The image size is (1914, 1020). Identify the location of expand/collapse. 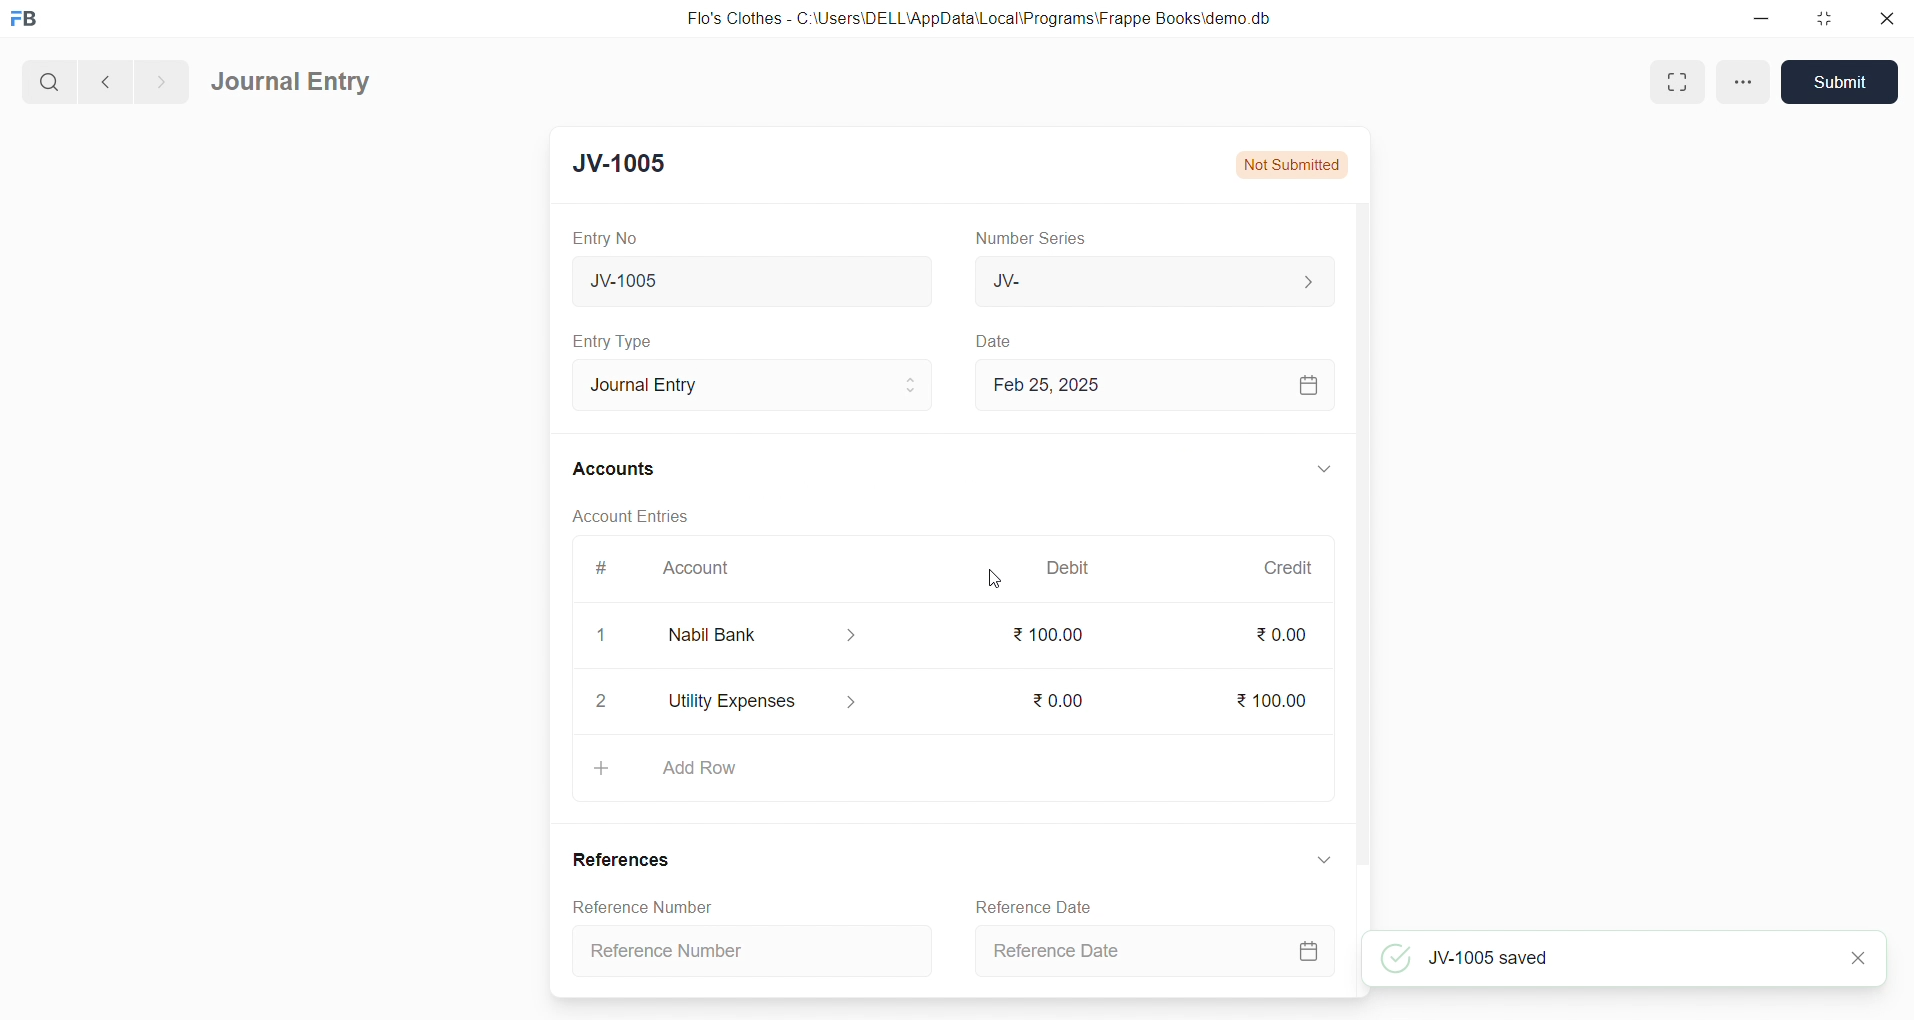
(1315, 470).